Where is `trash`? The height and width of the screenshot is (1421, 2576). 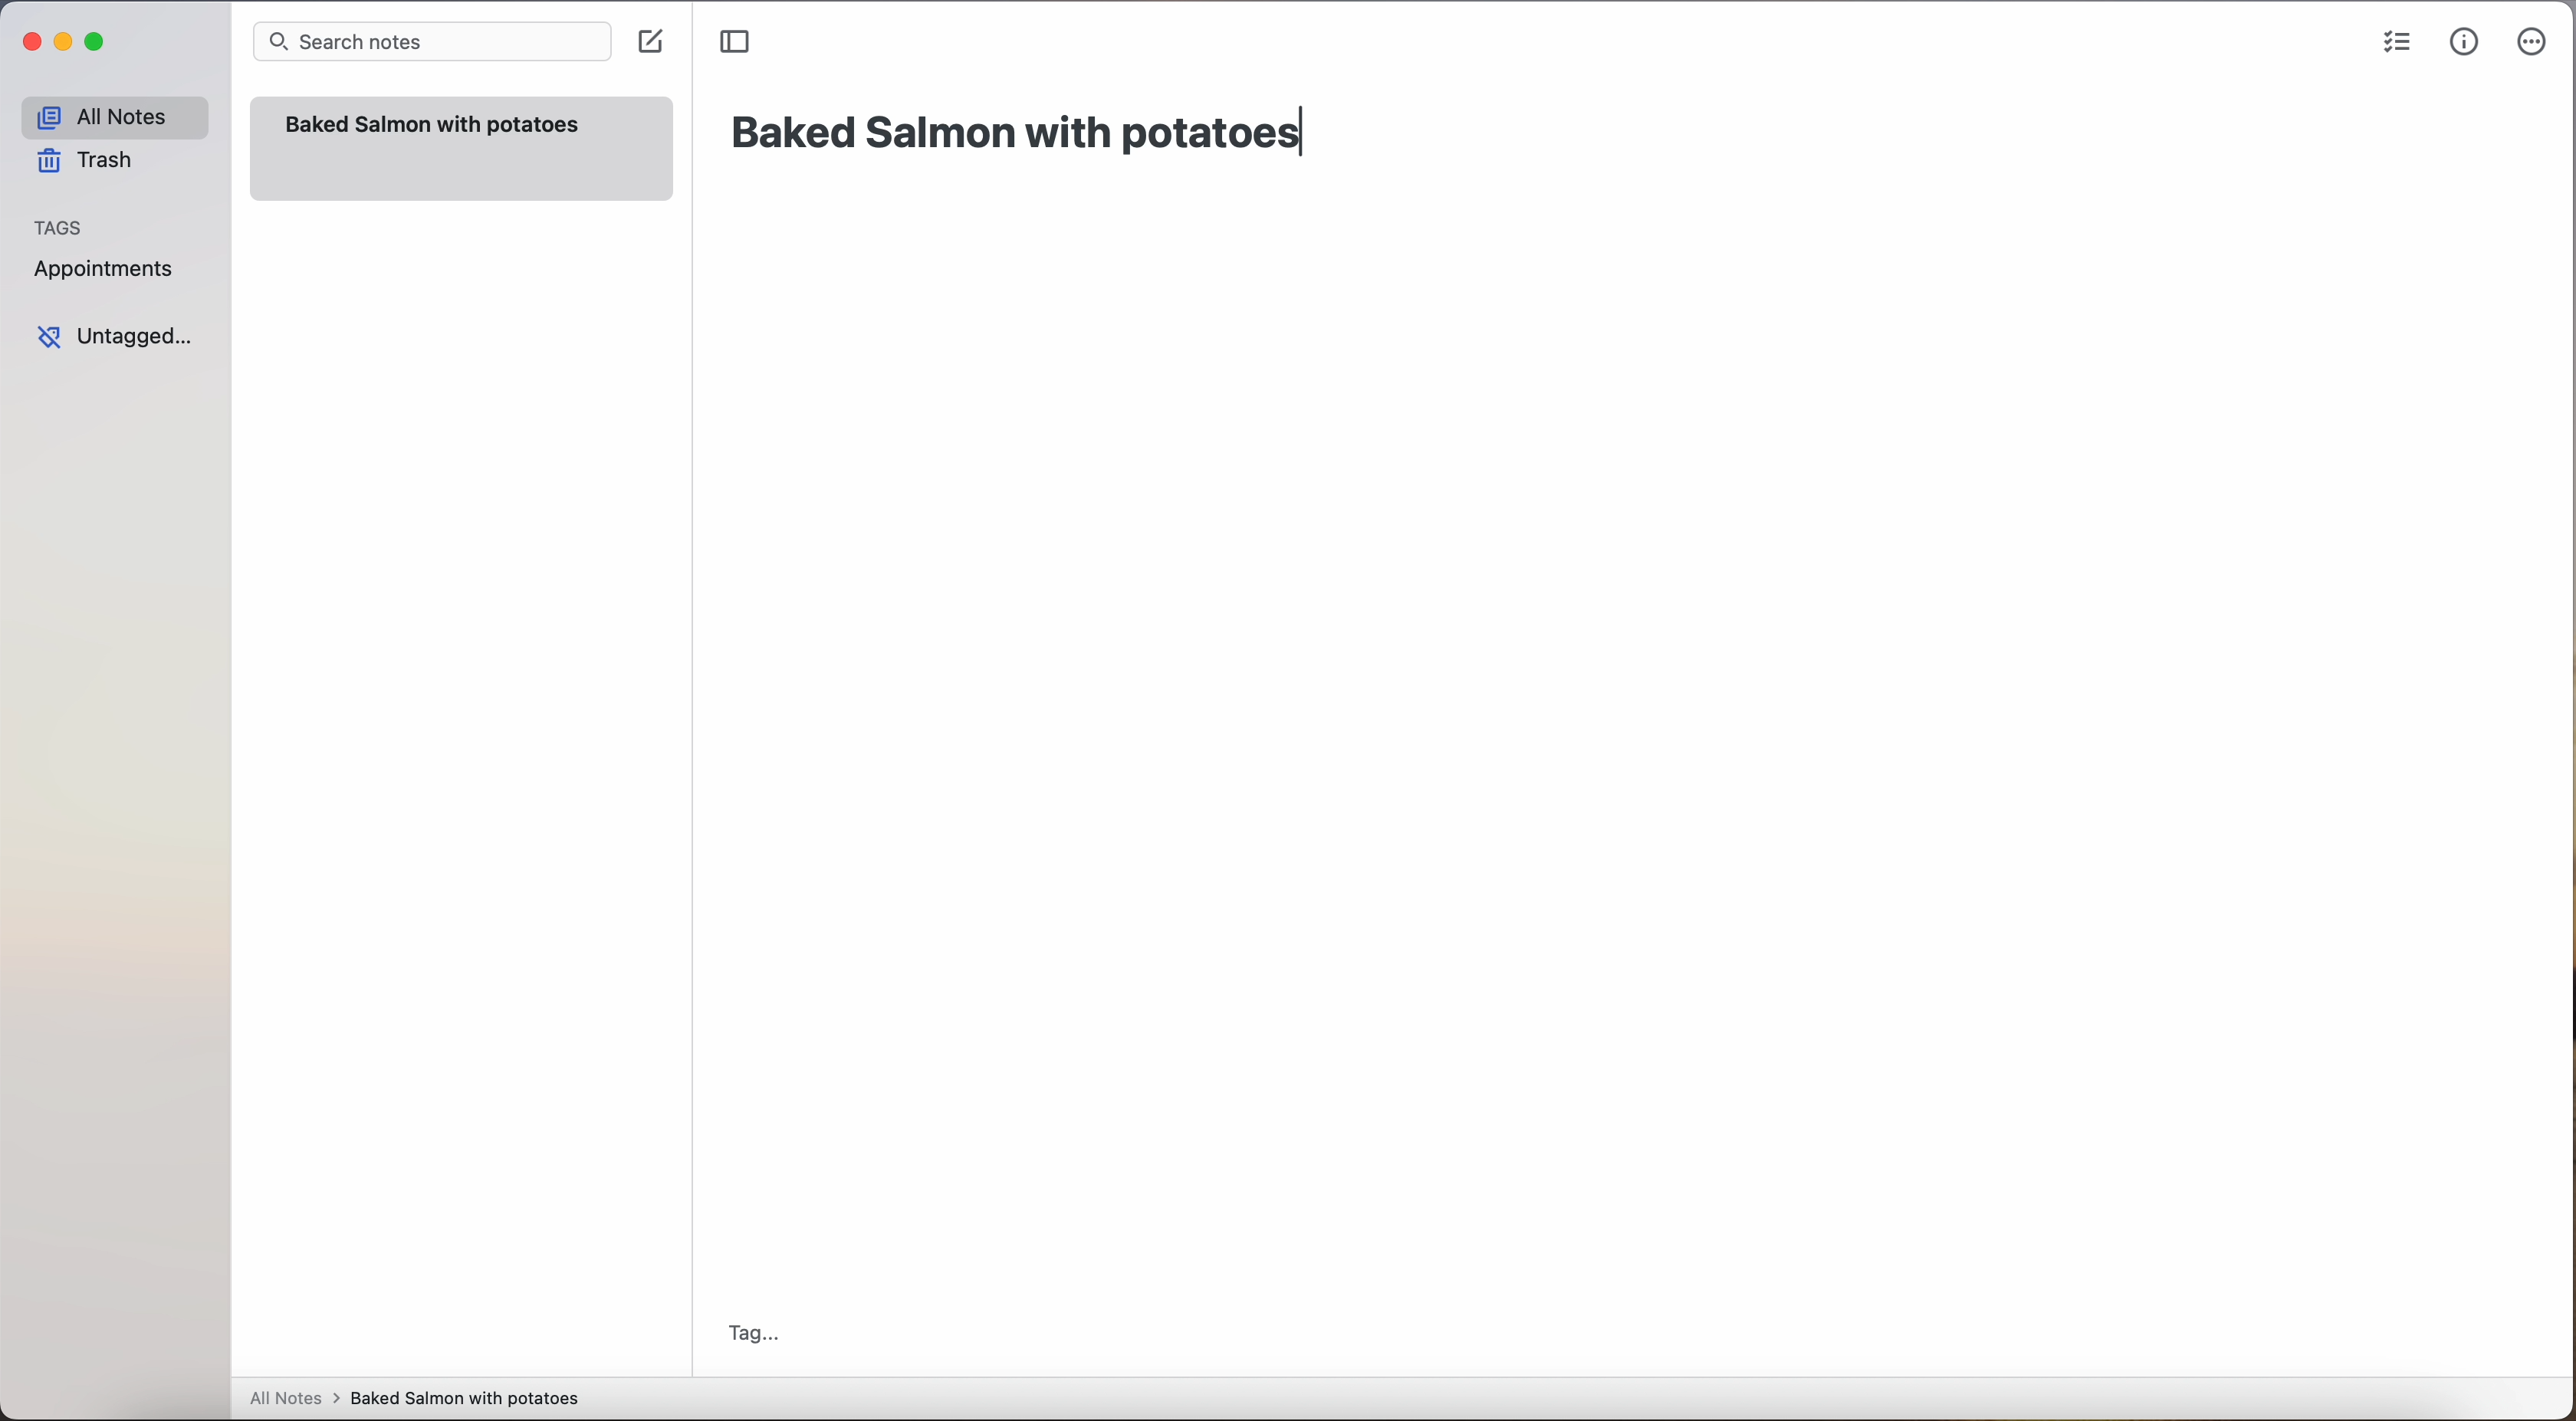 trash is located at coordinates (92, 161).